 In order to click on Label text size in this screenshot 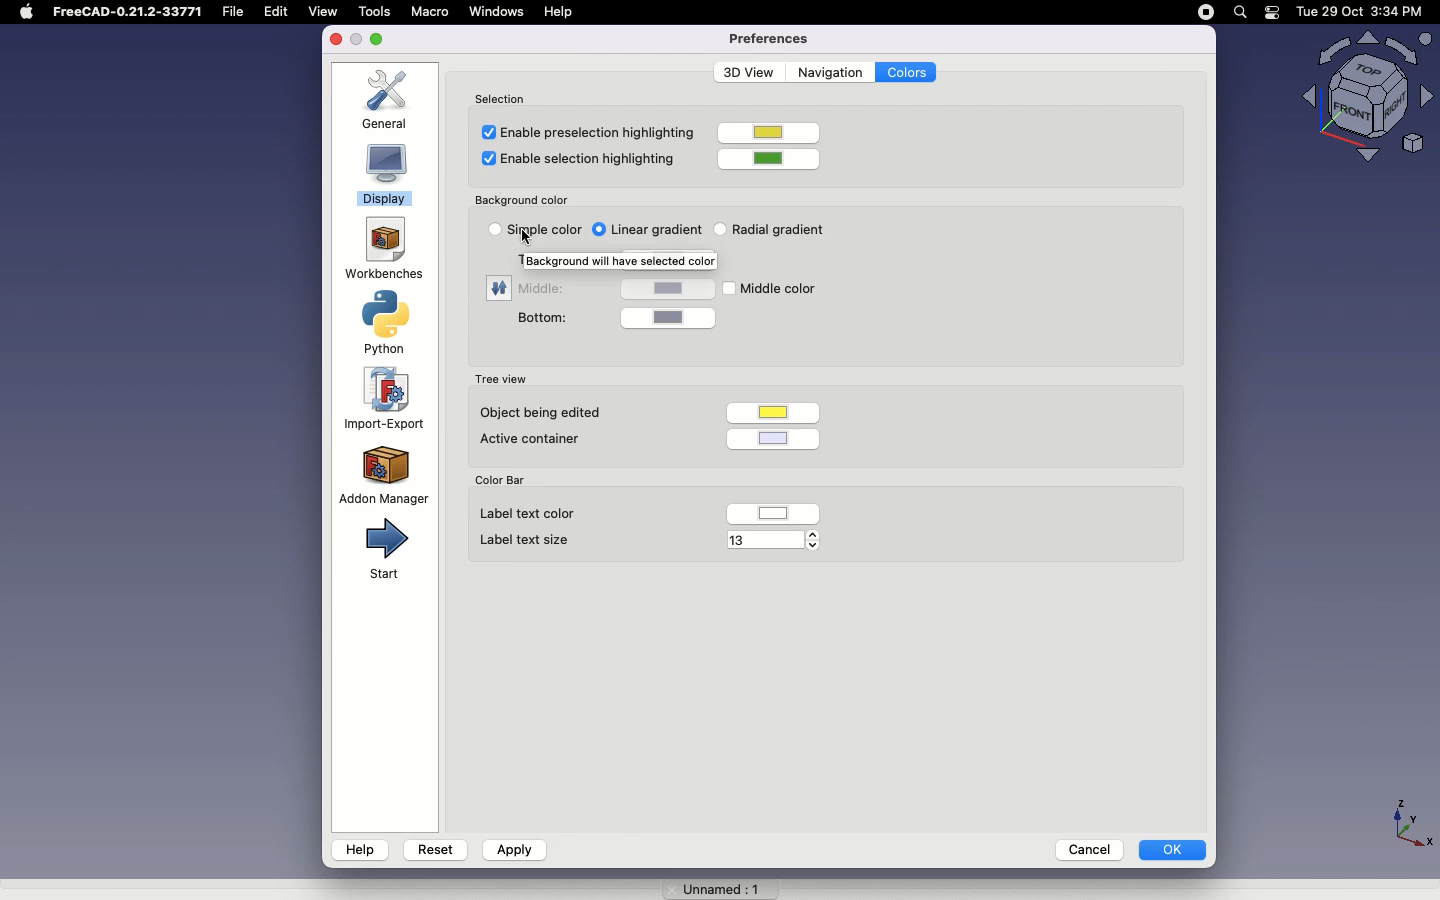, I will do `click(518, 540)`.